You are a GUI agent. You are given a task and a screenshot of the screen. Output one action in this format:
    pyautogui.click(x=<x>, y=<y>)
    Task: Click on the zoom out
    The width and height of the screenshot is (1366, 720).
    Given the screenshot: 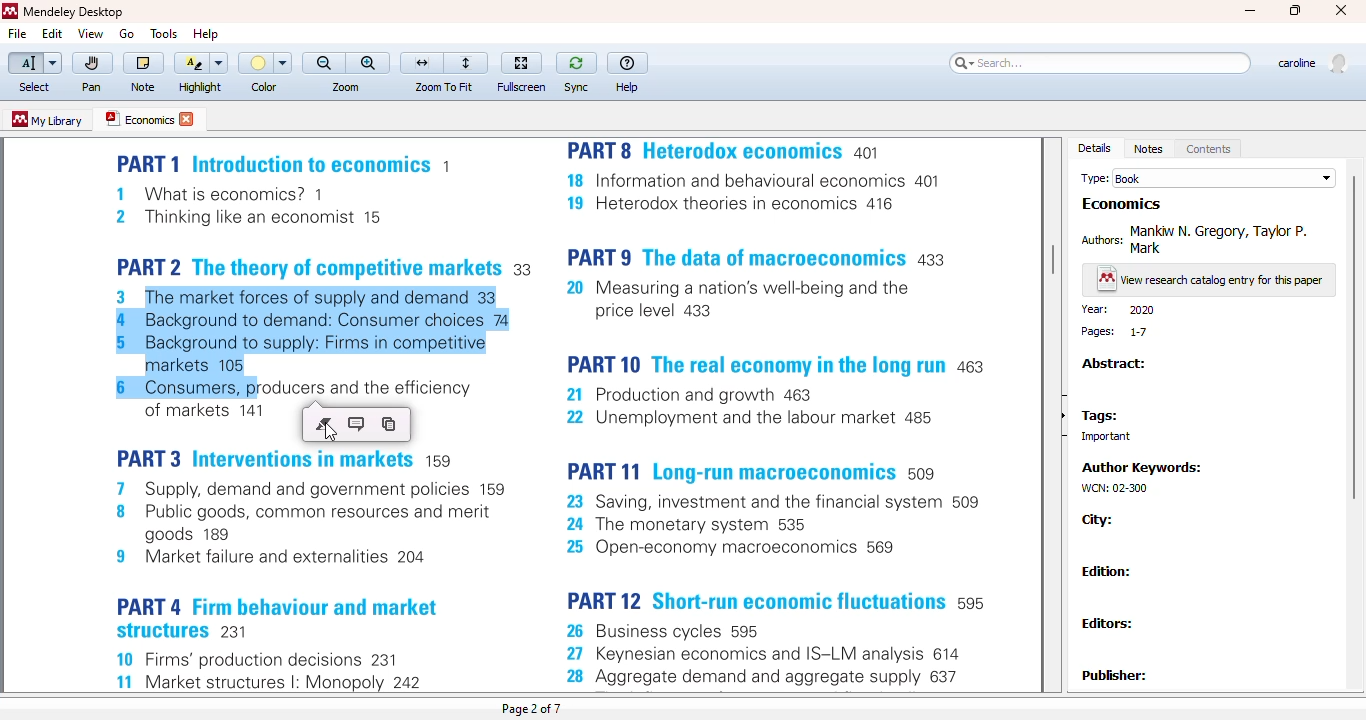 What is the action you would take?
    pyautogui.click(x=324, y=63)
    